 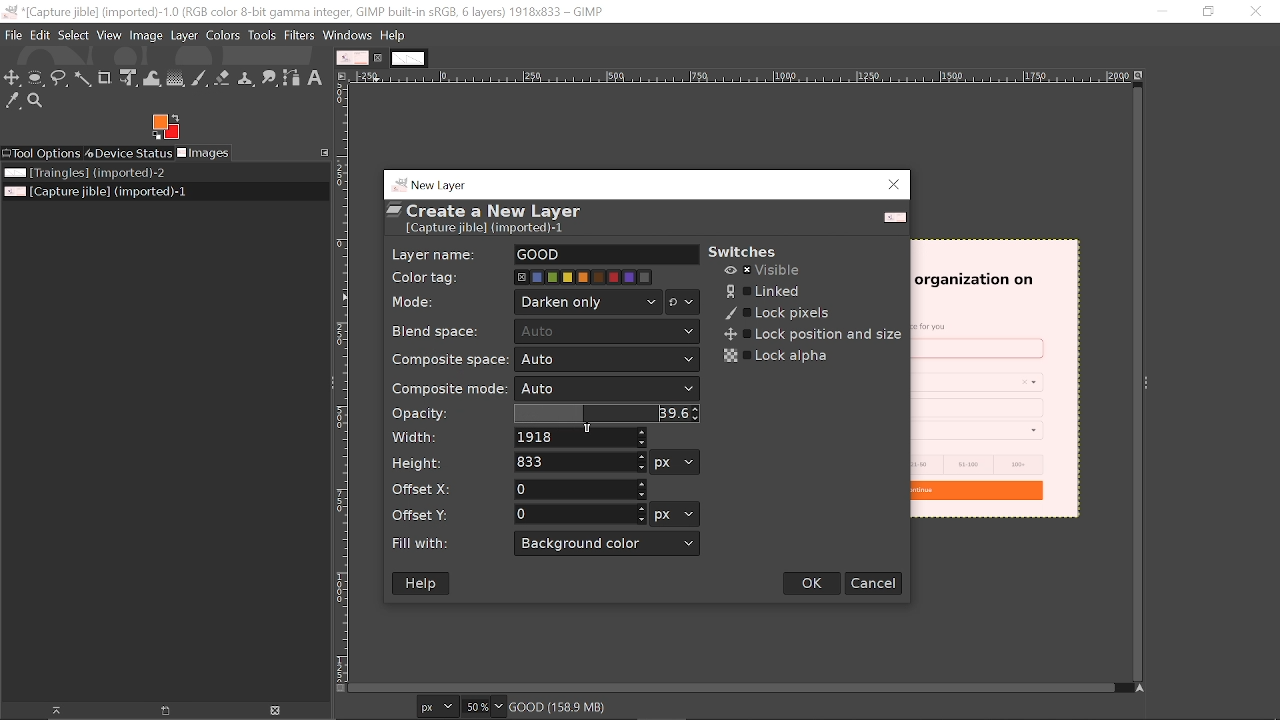 What do you see at coordinates (673, 514) in the screenshot?
I see `Offset units` at bounding box center [673, 514].